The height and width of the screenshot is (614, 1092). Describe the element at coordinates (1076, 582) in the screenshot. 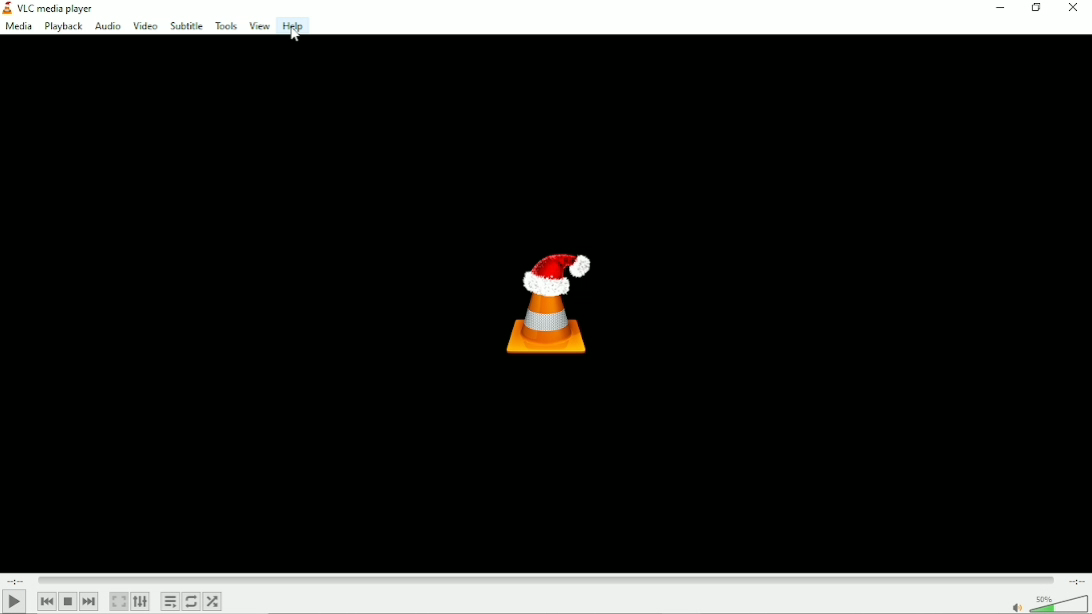

I see `Total duration` at that location.